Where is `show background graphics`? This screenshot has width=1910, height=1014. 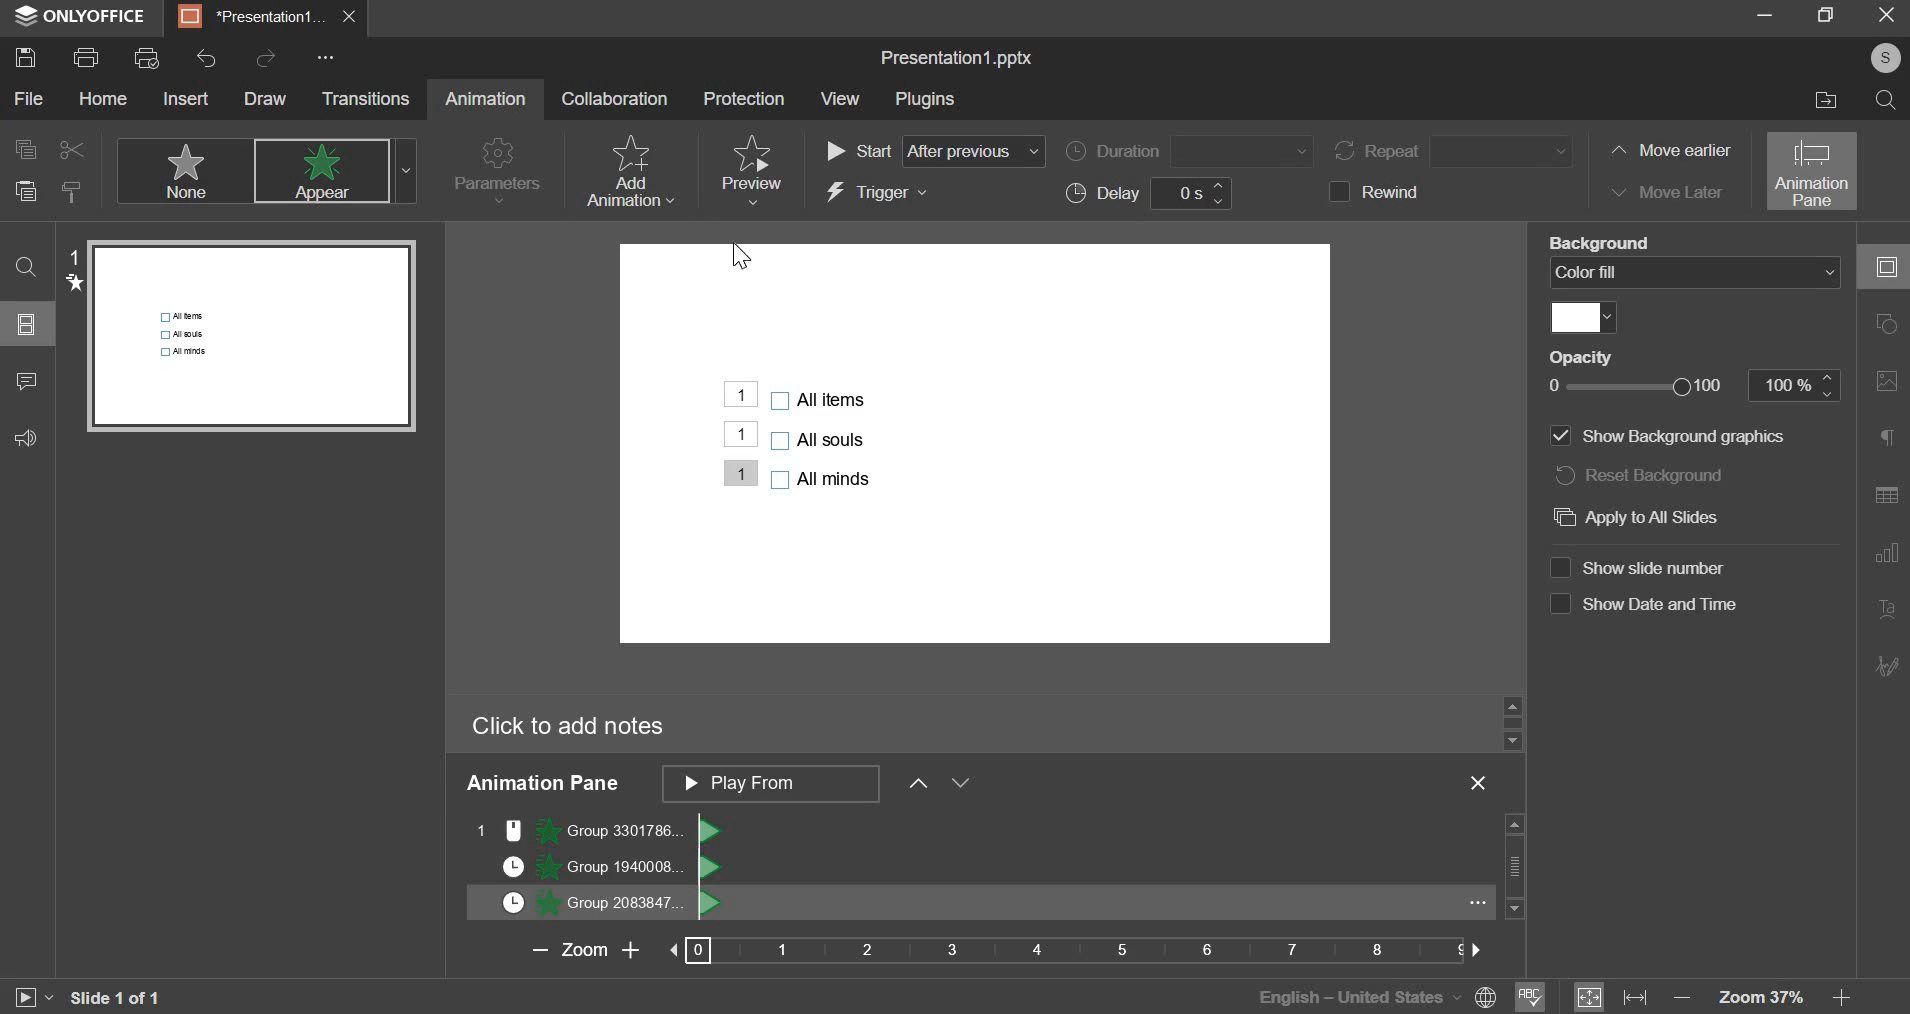 show background graphics is located at coordinates (1665, 438).